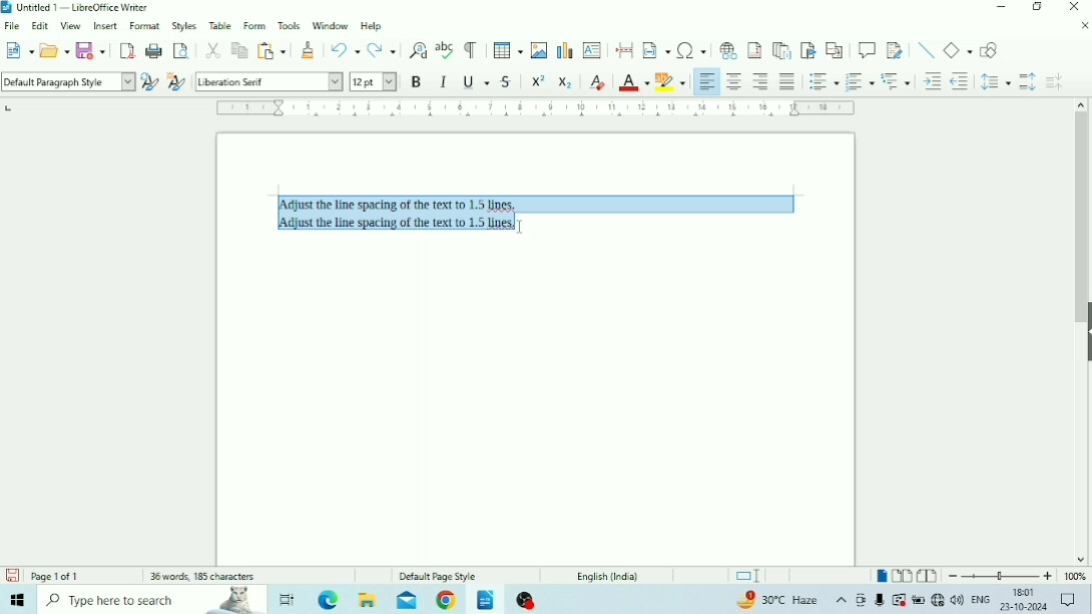  Describe the element at coordinates (55, 50) in the screenshot. I see `Open` at that location.